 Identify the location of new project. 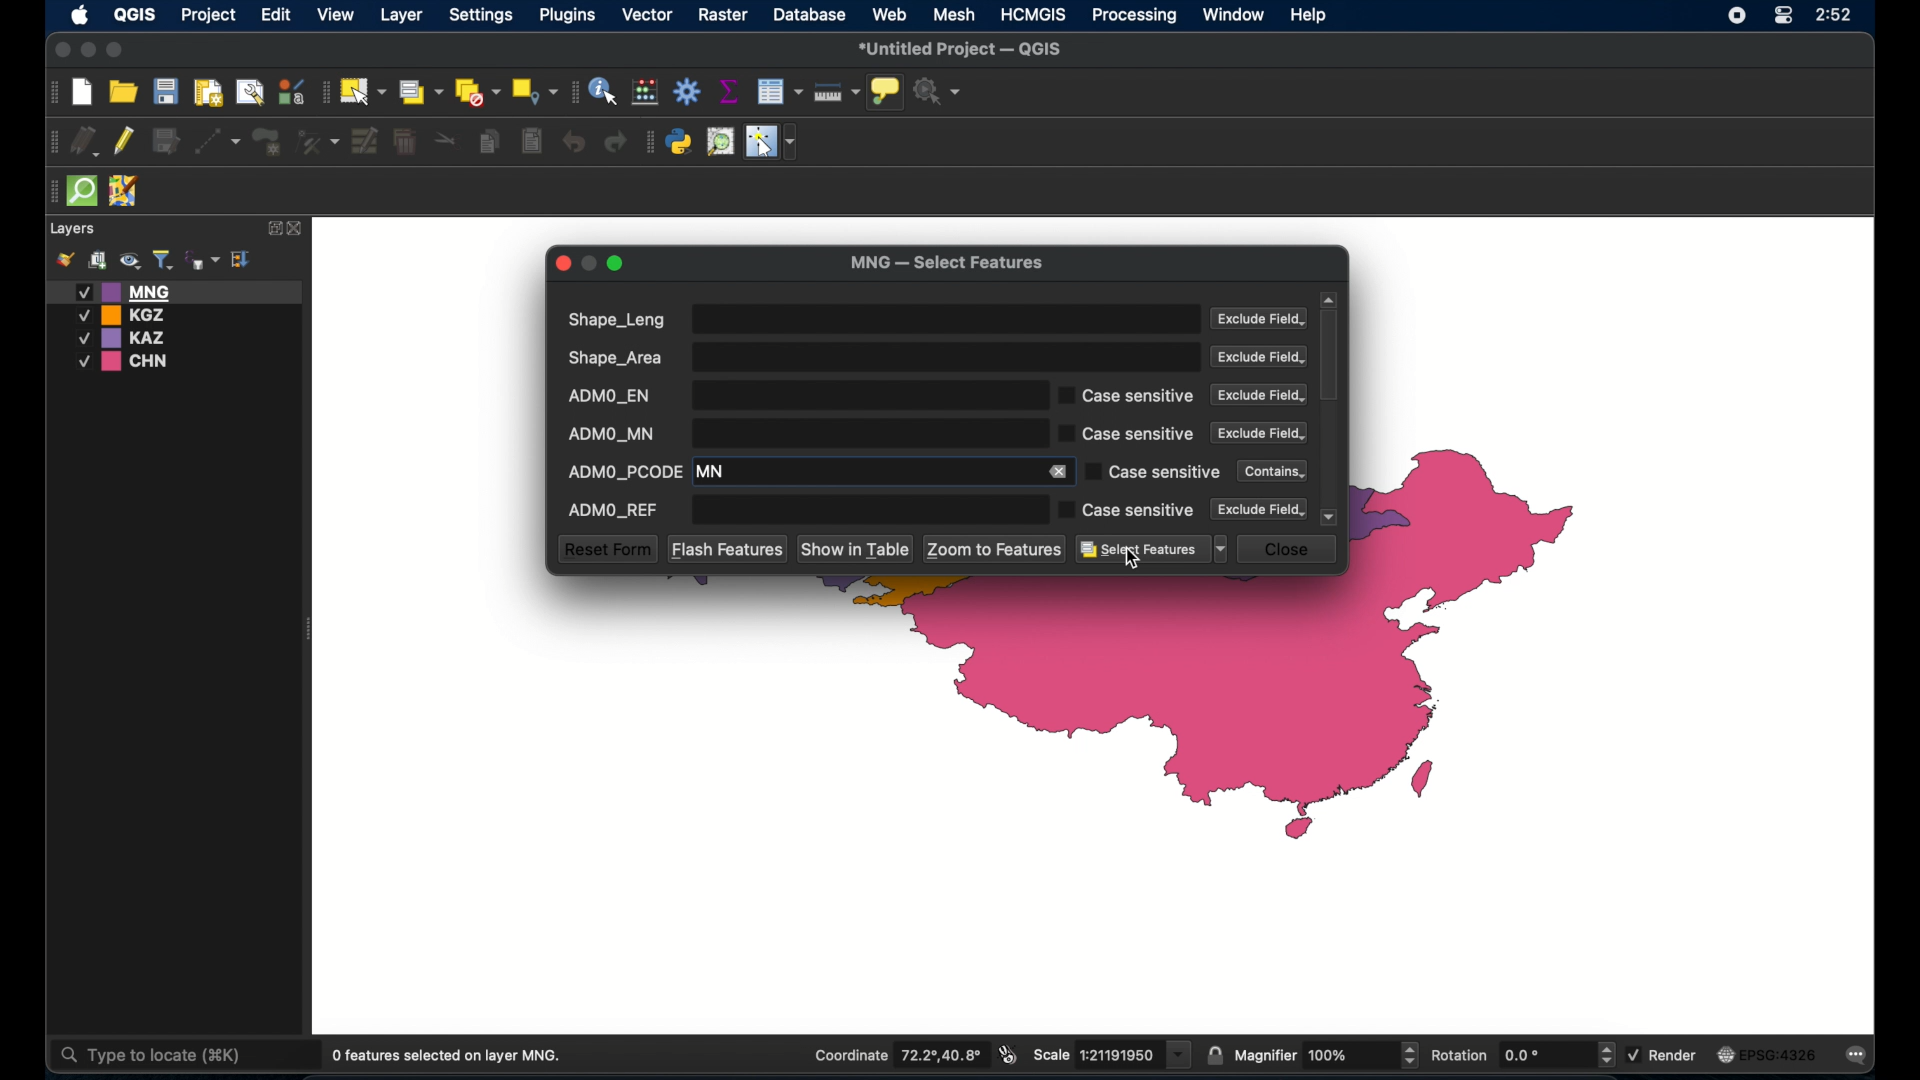
(83, 93).